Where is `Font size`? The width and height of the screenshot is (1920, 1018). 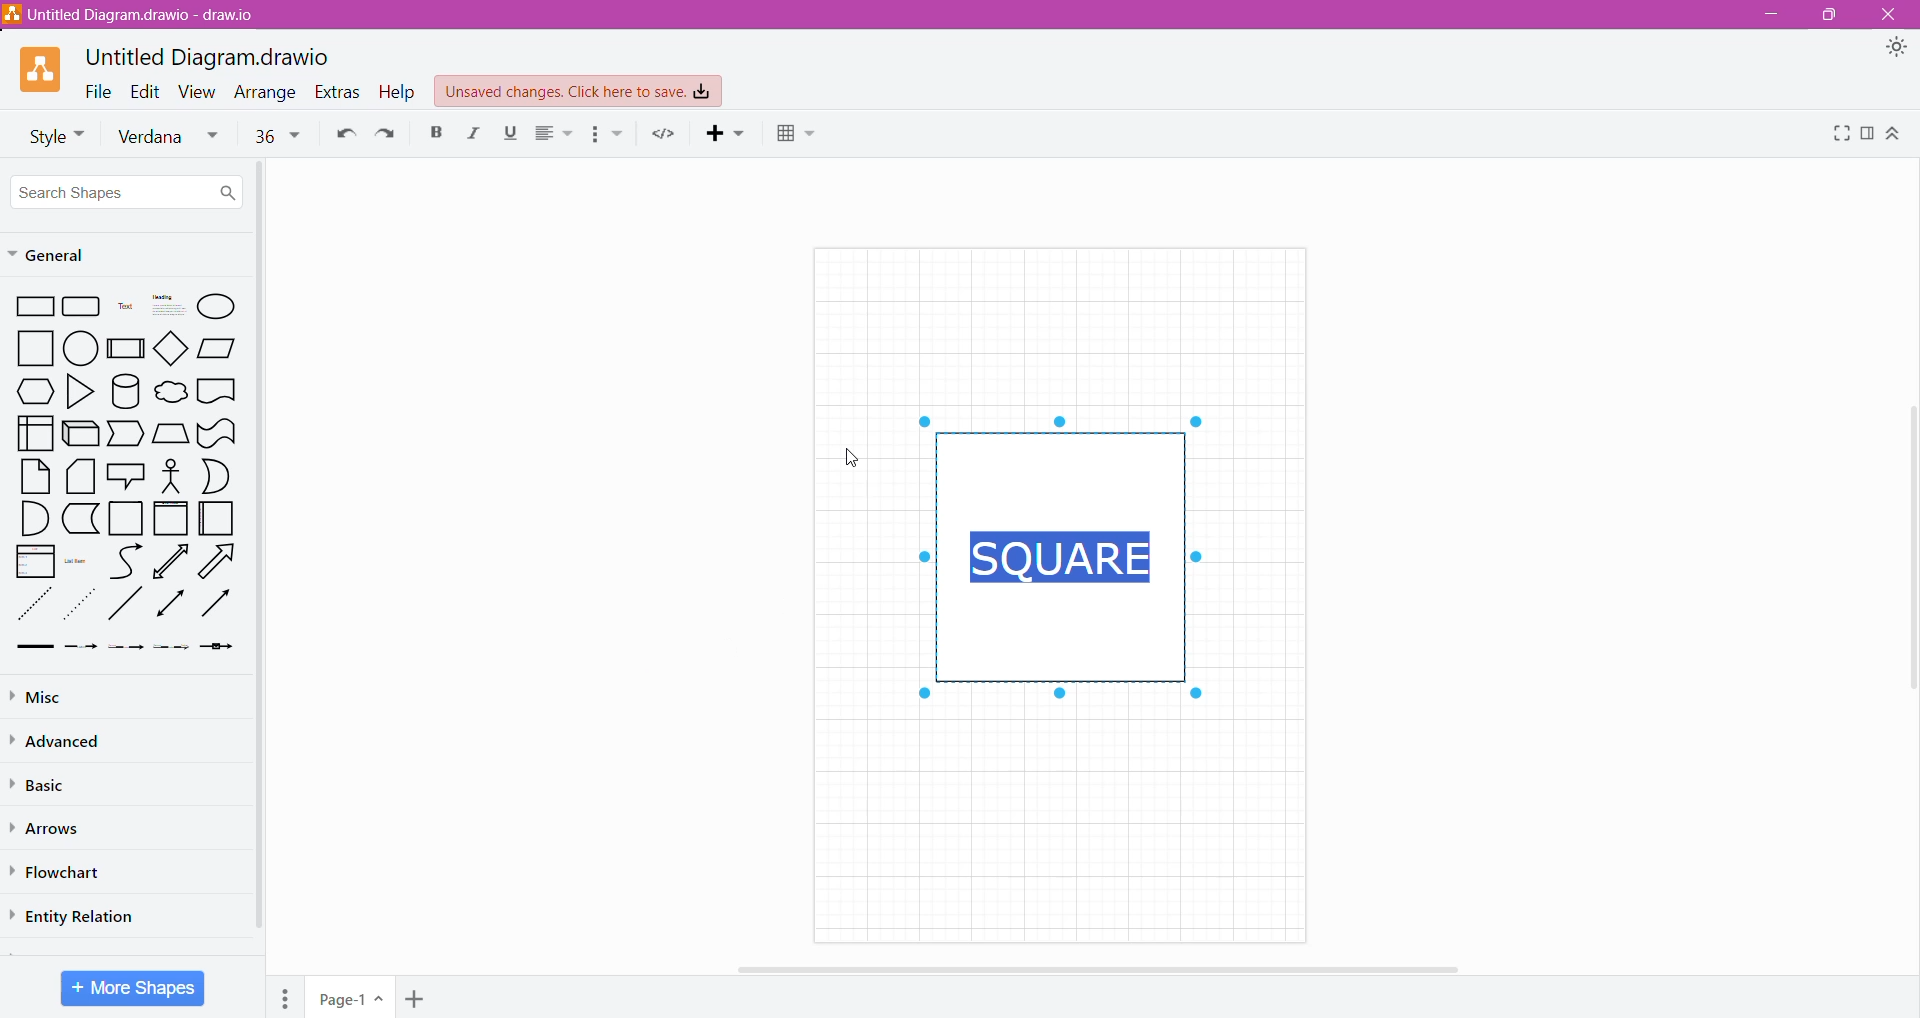 Font size is located at coordinates (277, 135).